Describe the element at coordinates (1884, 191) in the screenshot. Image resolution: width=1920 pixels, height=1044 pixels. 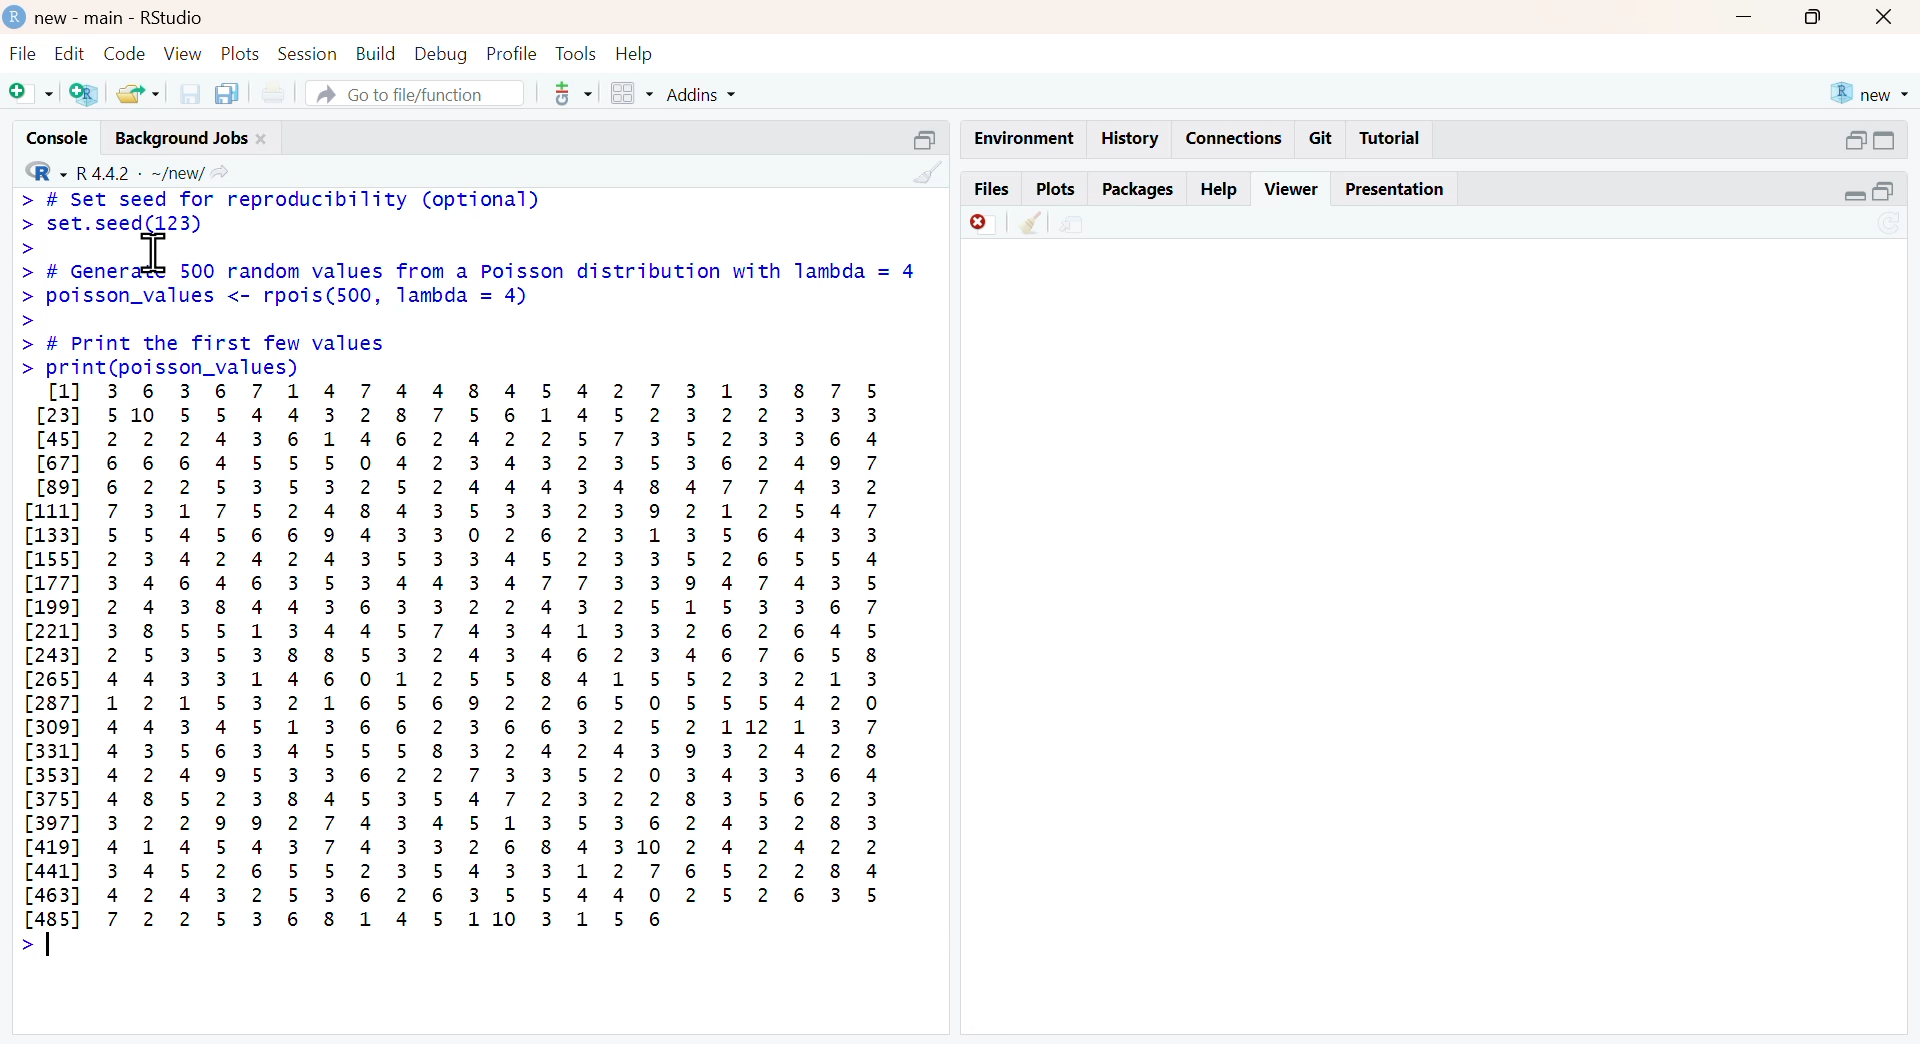
I see `open in separate window` at that location.